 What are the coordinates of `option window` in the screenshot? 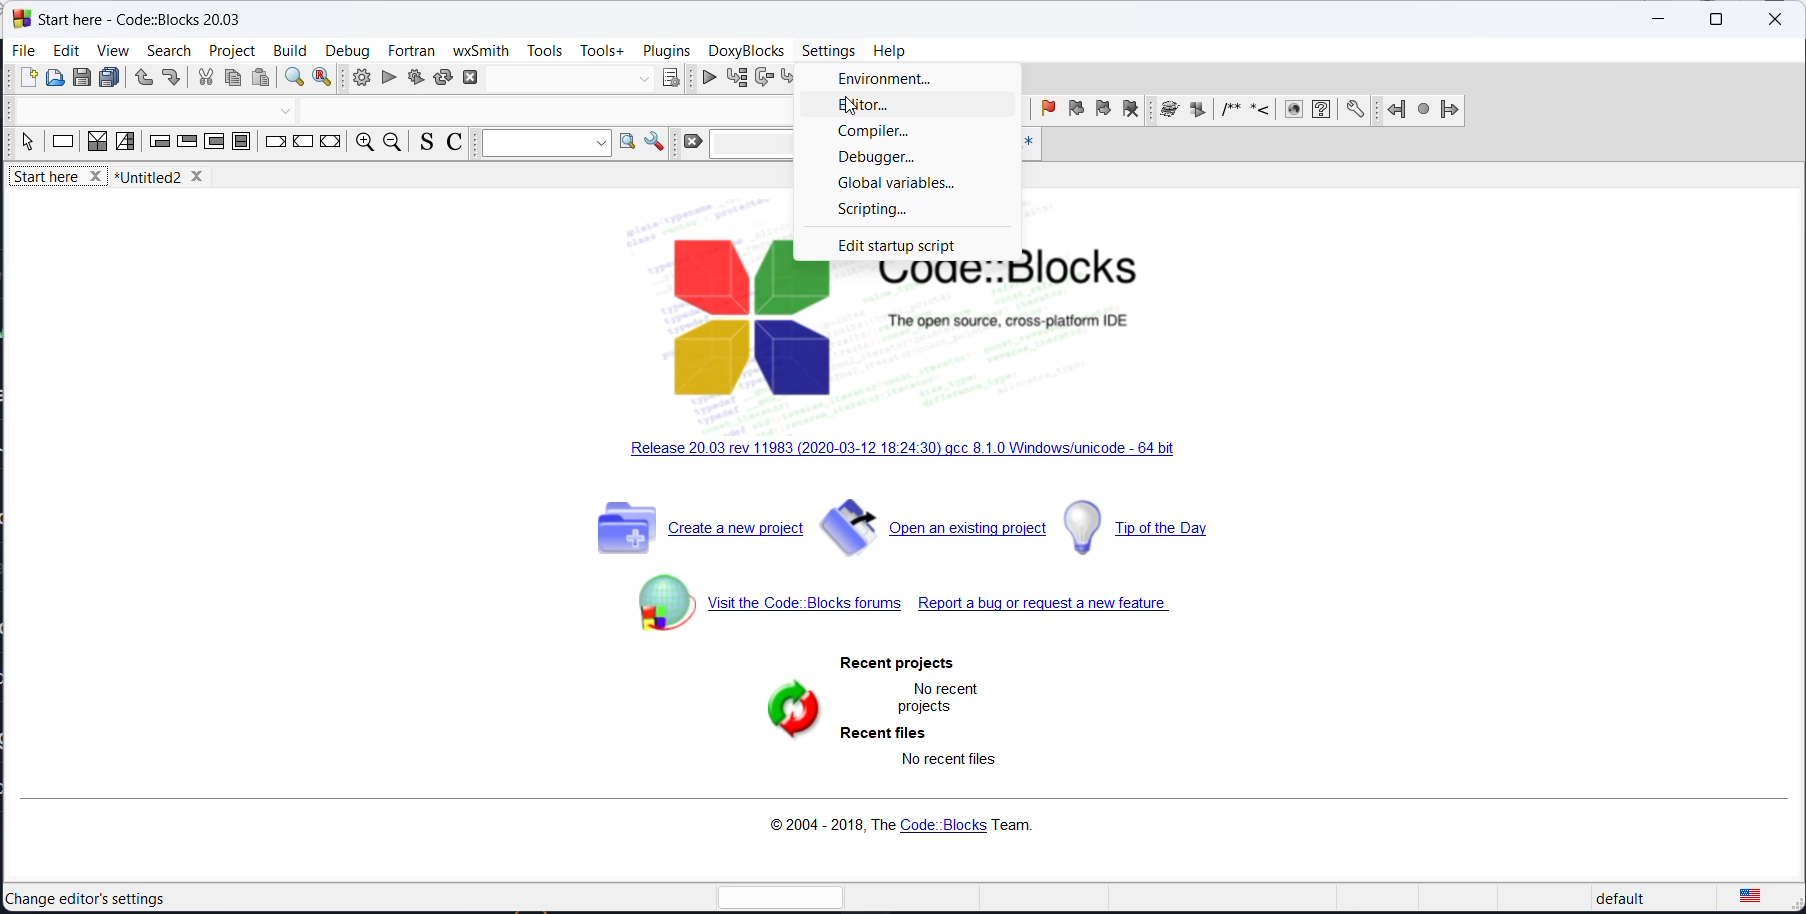 It's located at (627, 144).